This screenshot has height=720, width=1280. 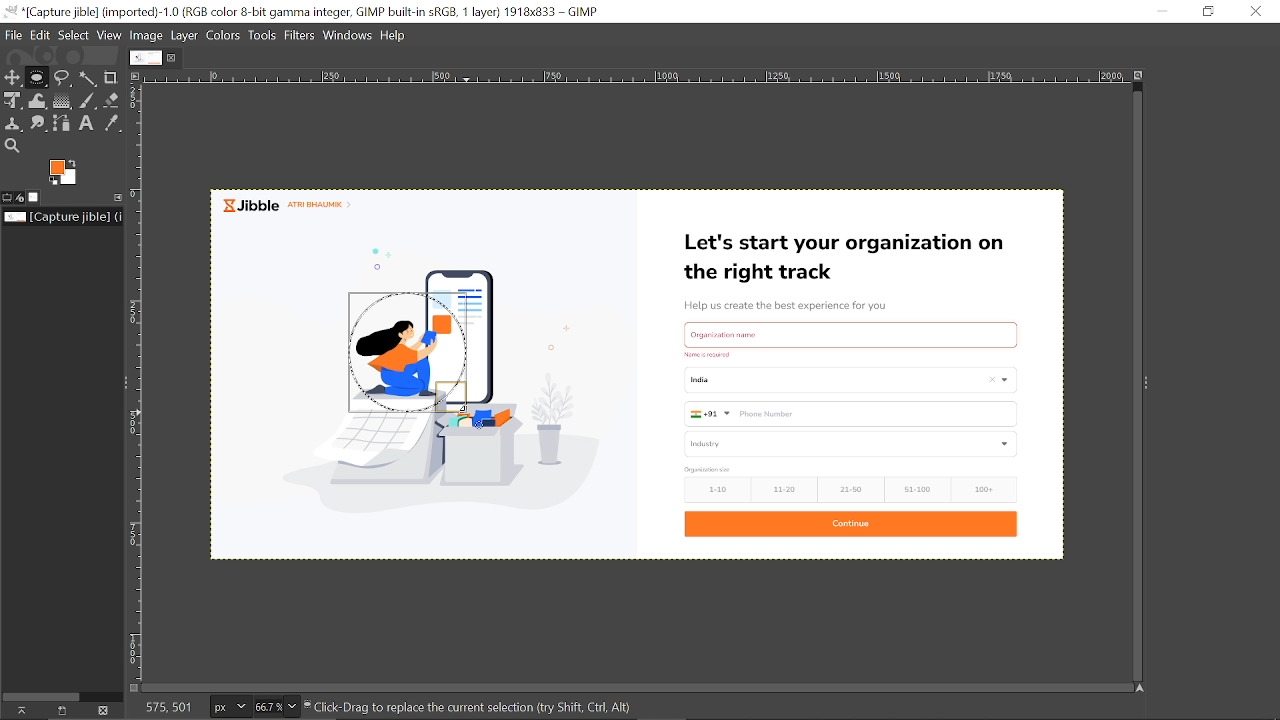 I want to click on Name of the current file, so click(x=64, y=217).